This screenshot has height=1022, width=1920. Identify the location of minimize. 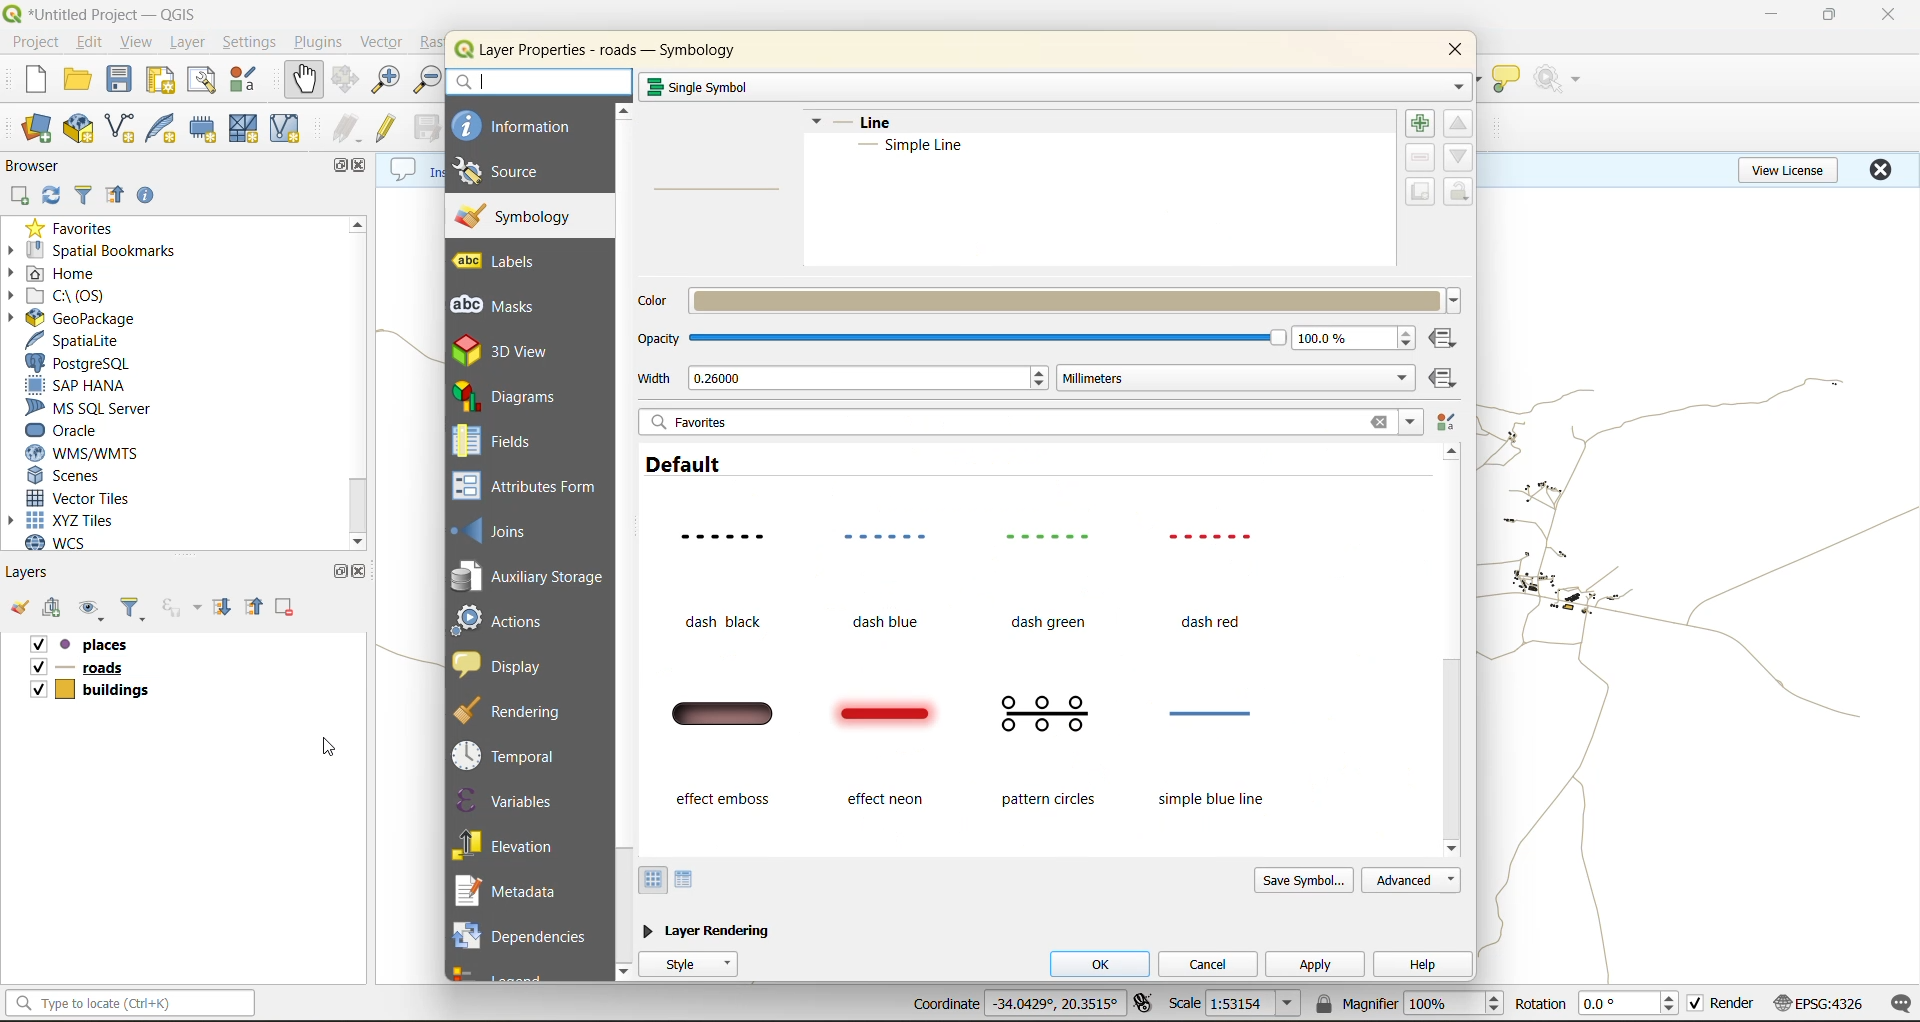
(1761, 17).